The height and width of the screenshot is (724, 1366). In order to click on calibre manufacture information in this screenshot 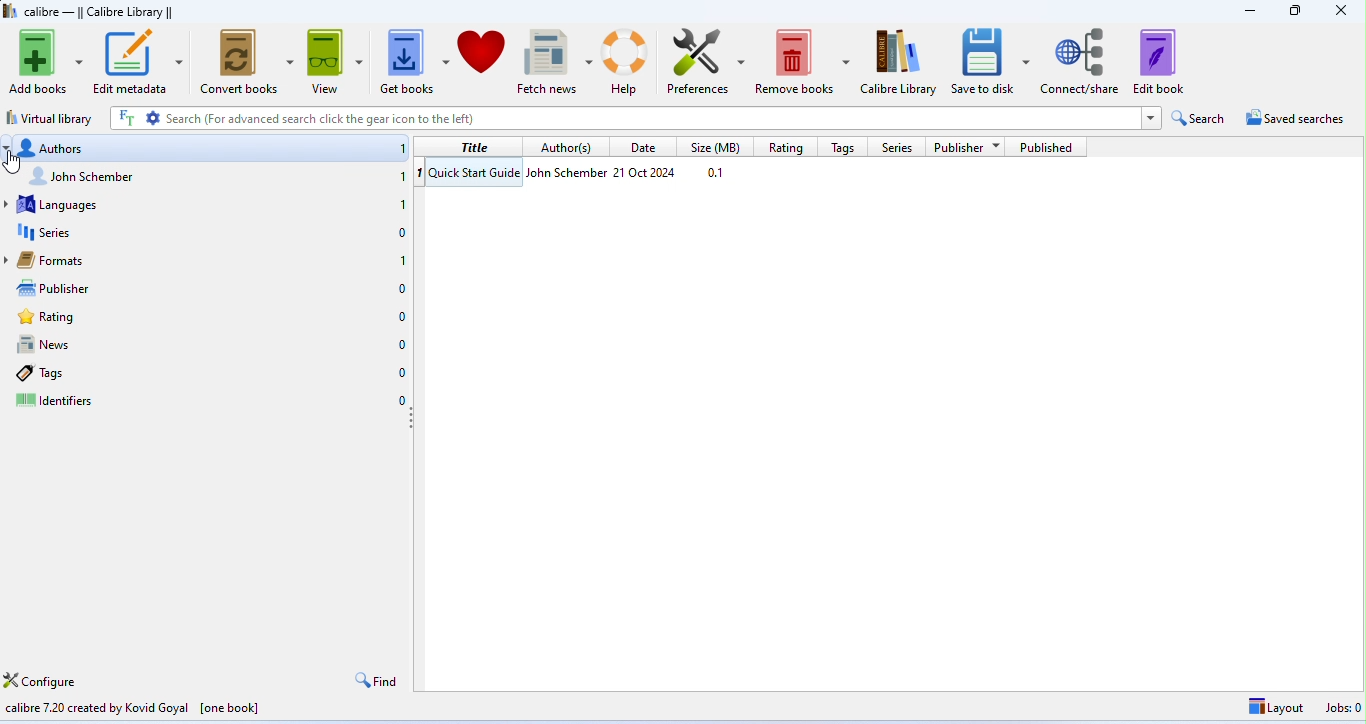, I will do `click(142, 706)`.